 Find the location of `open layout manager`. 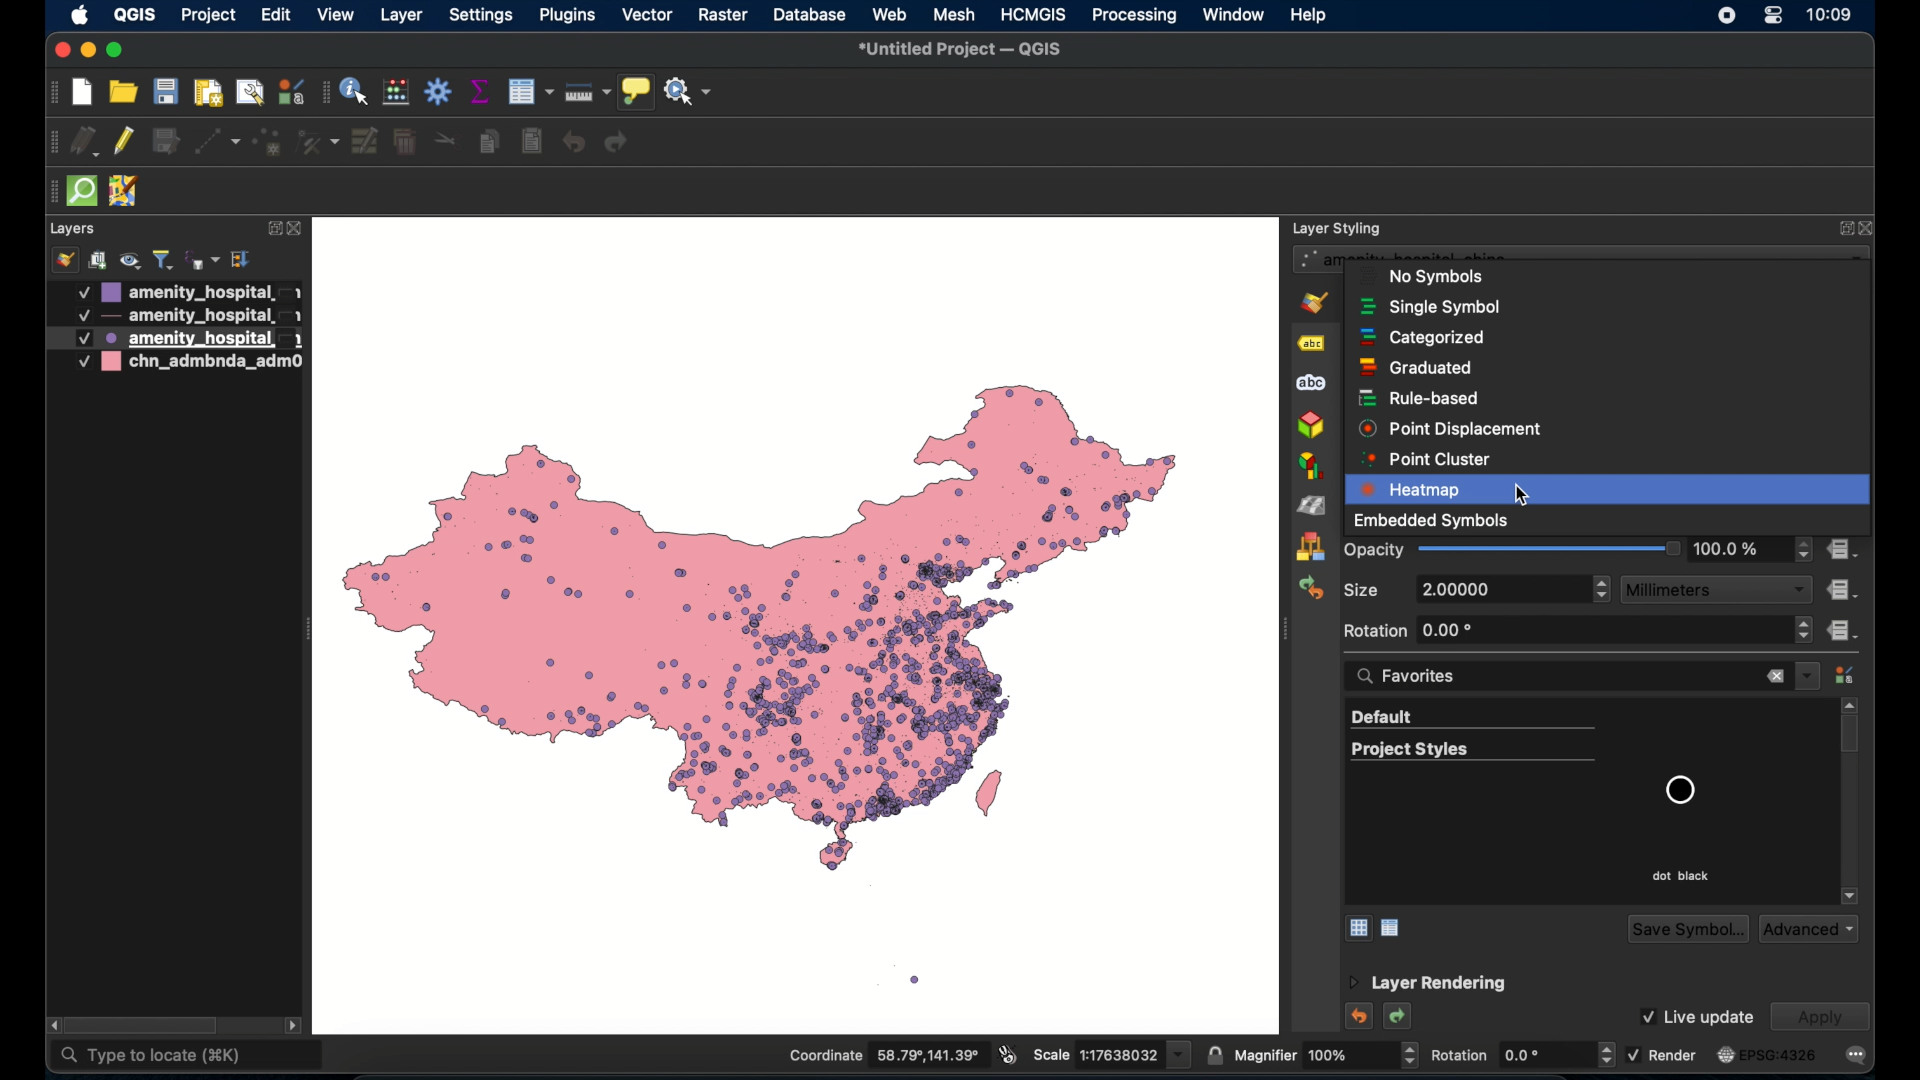

open layout manager is located at coordinates (248, 94).